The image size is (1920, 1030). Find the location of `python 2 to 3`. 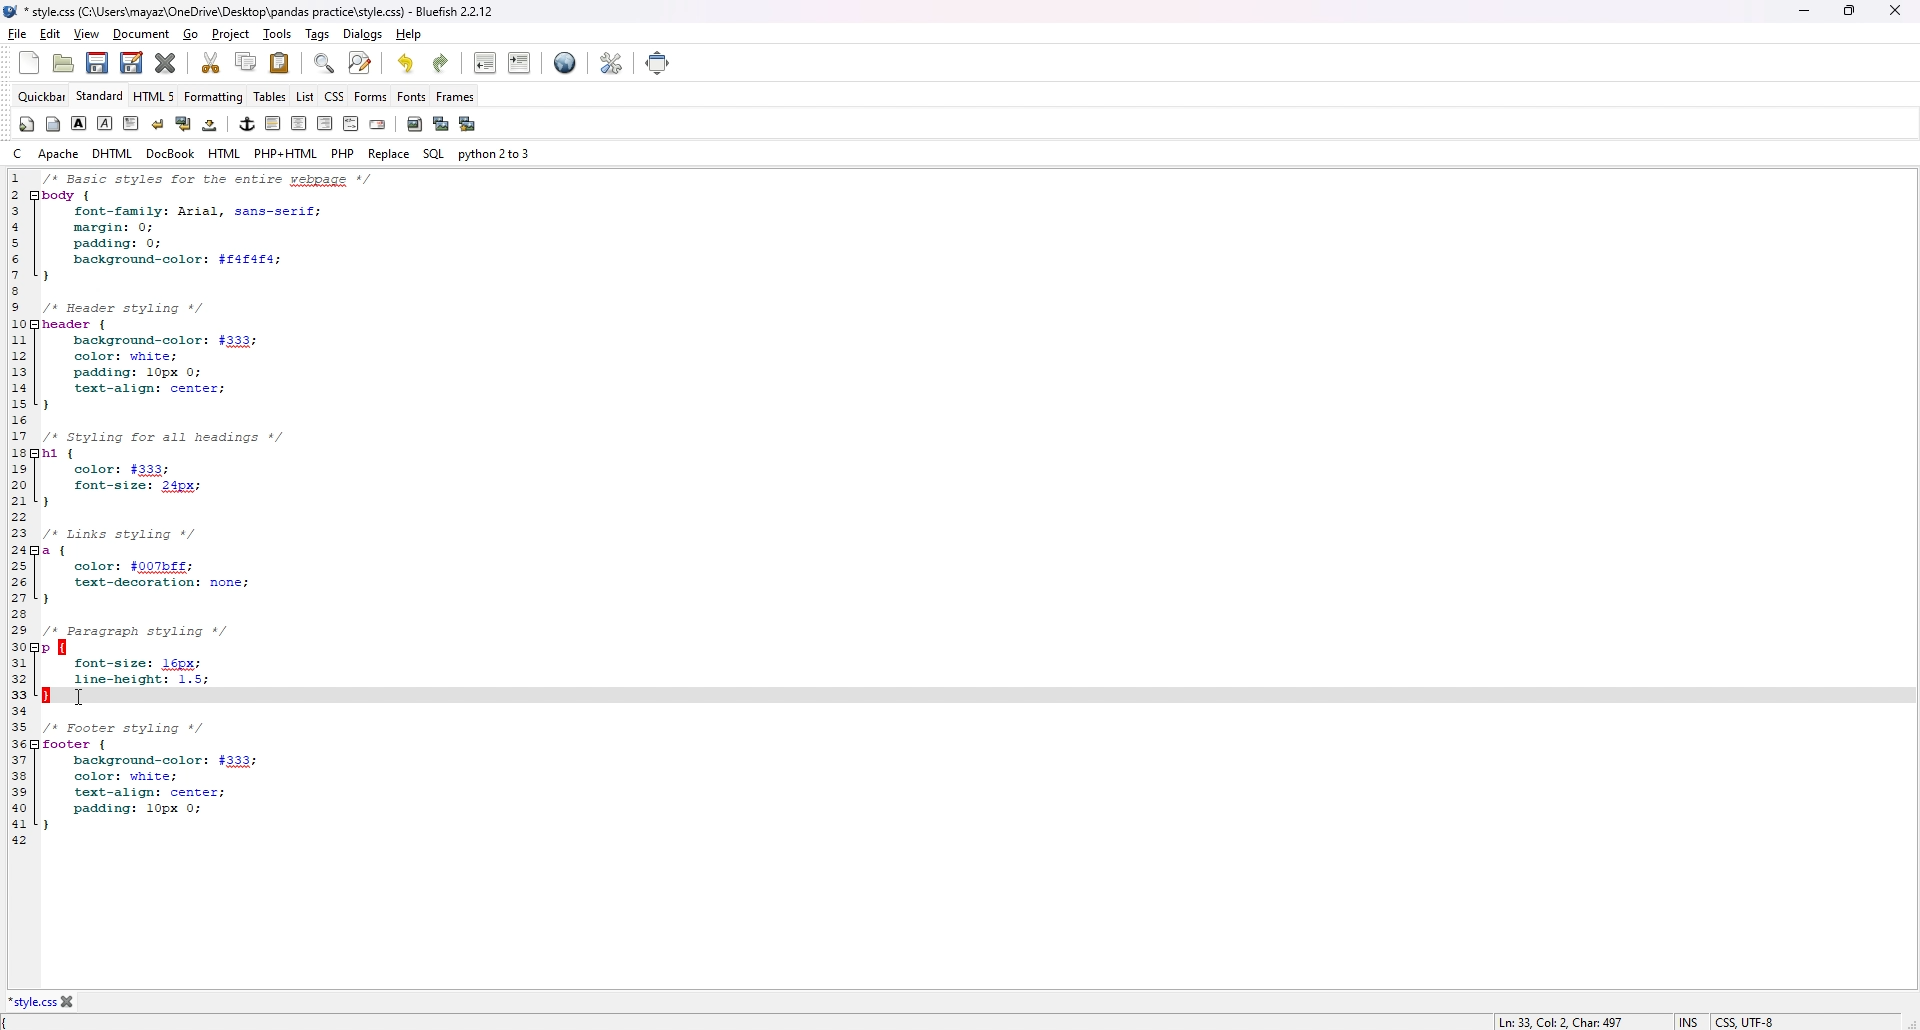

python 2 to 3 is located at coordinates (495, 153).